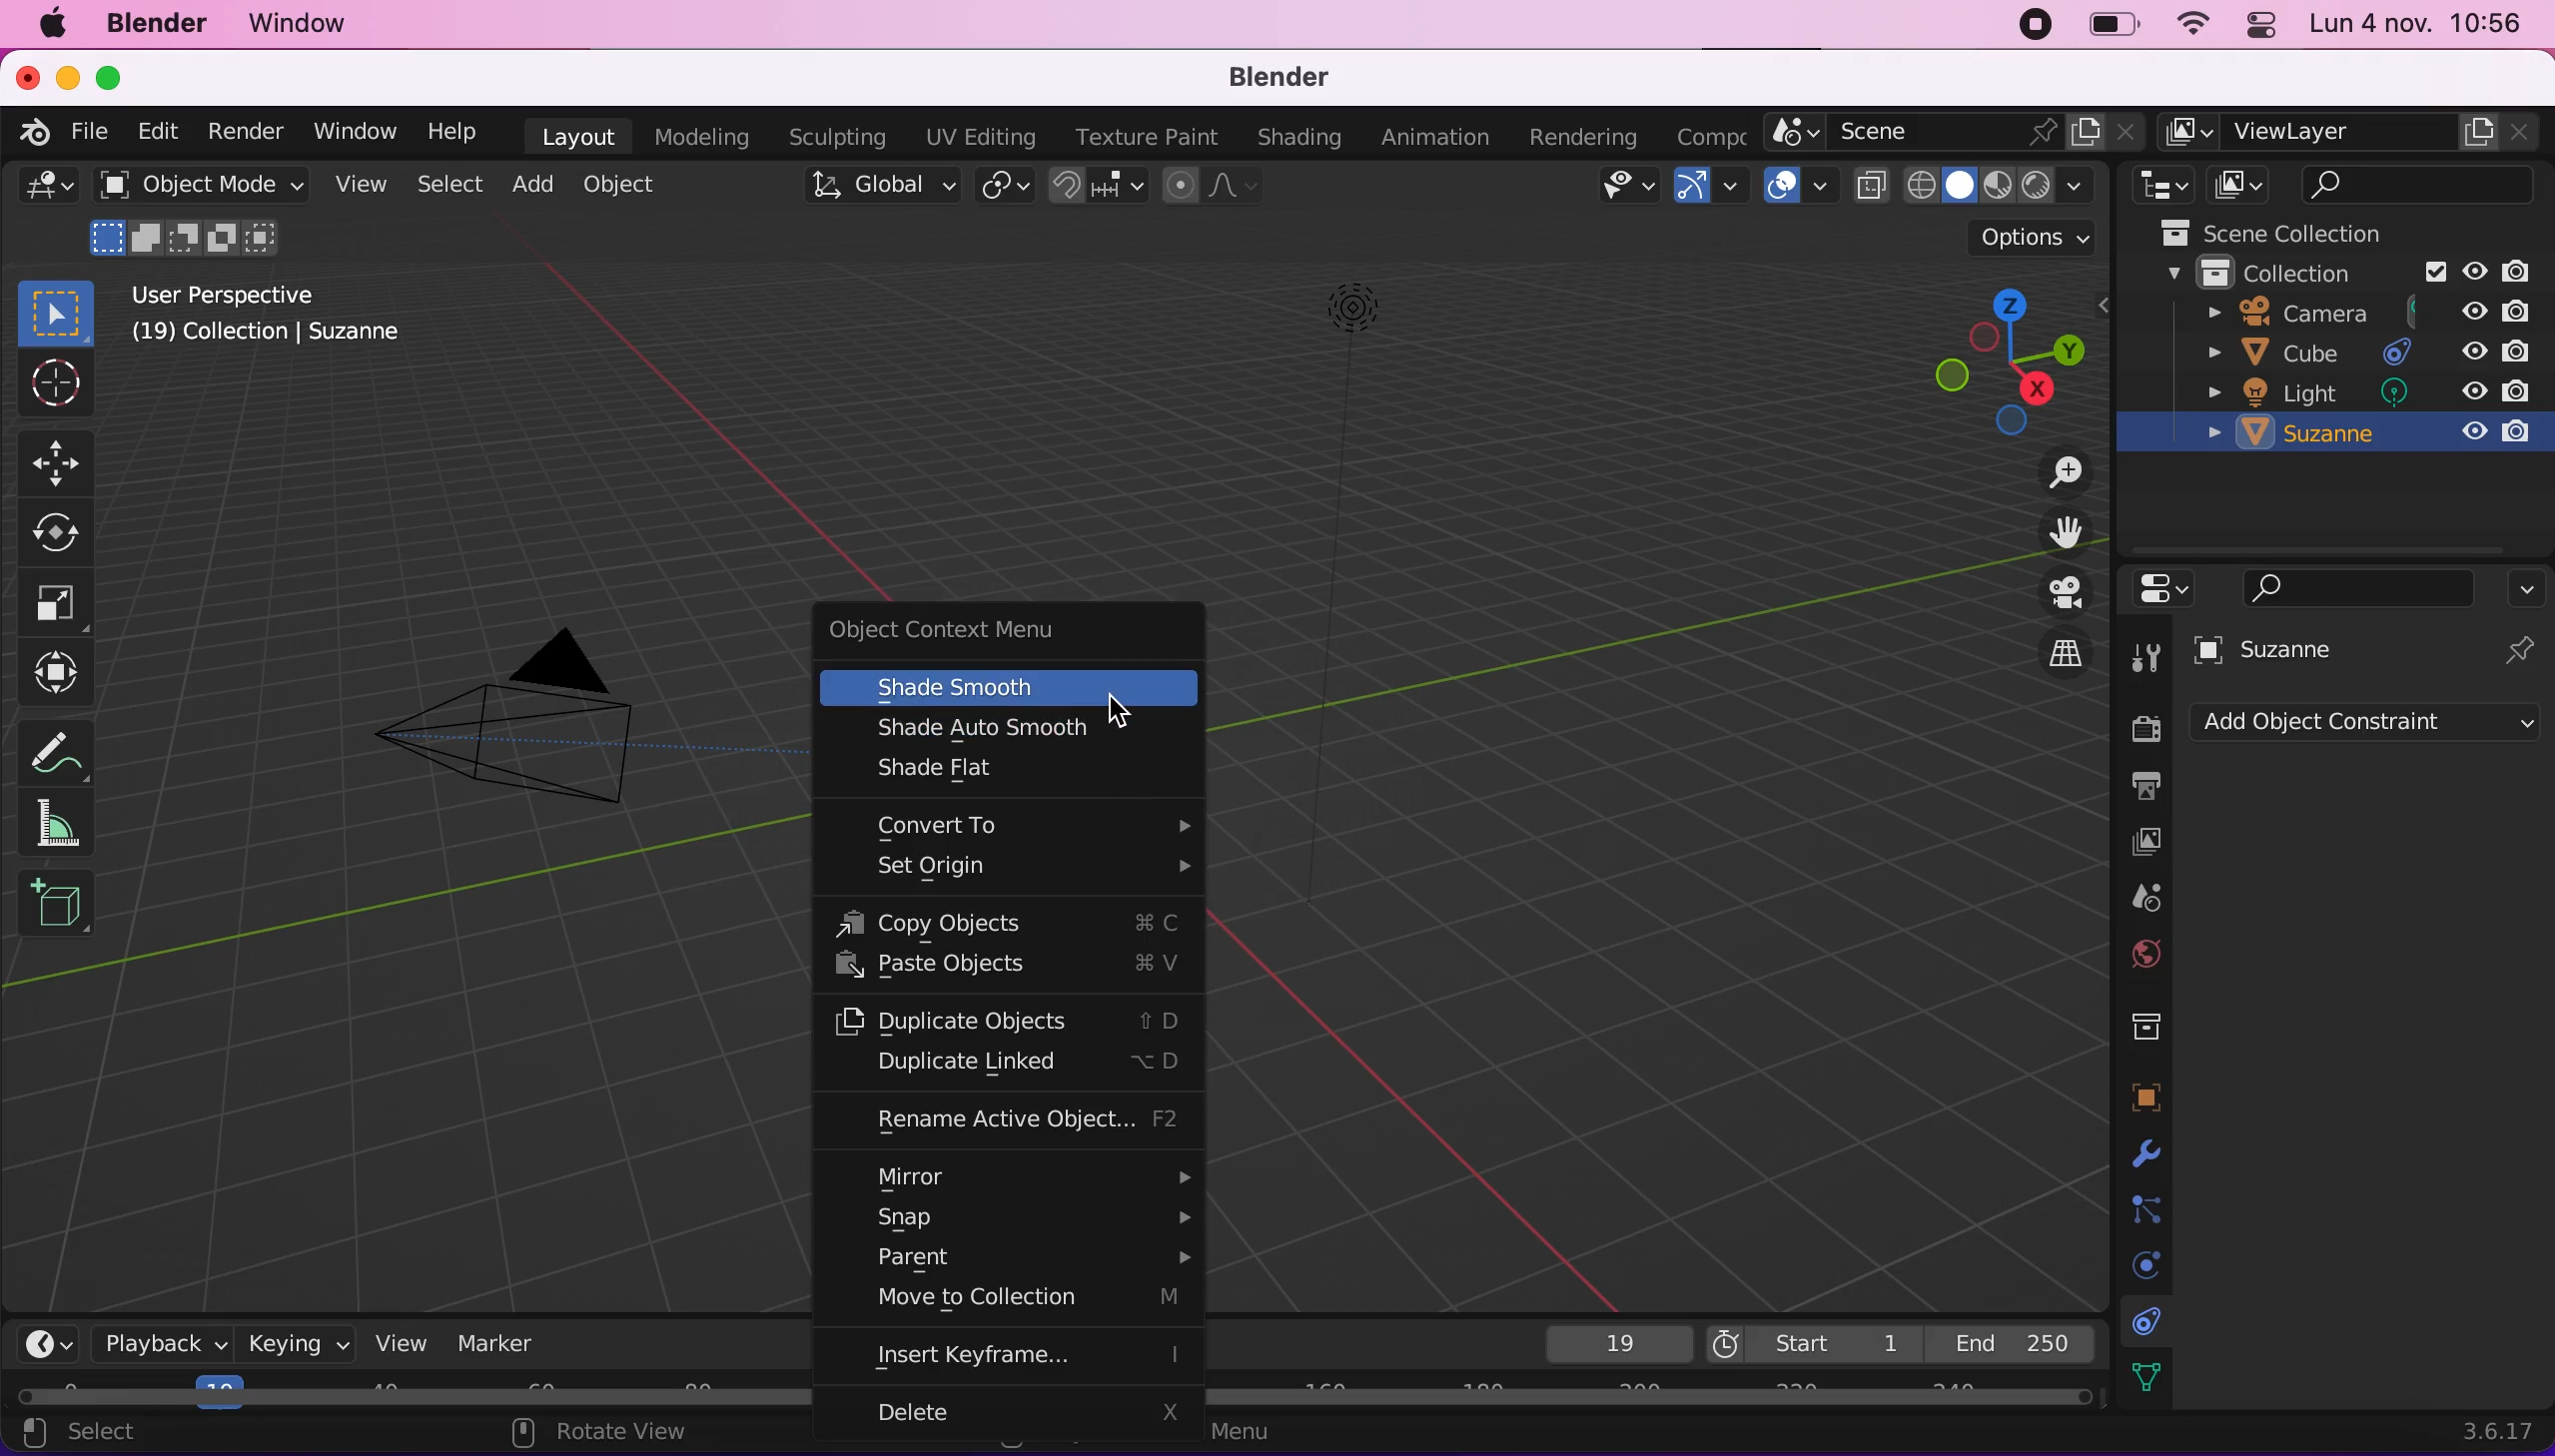 This screenshot has width=2555, height=1456. I want to click on display, so click(2145, 841).